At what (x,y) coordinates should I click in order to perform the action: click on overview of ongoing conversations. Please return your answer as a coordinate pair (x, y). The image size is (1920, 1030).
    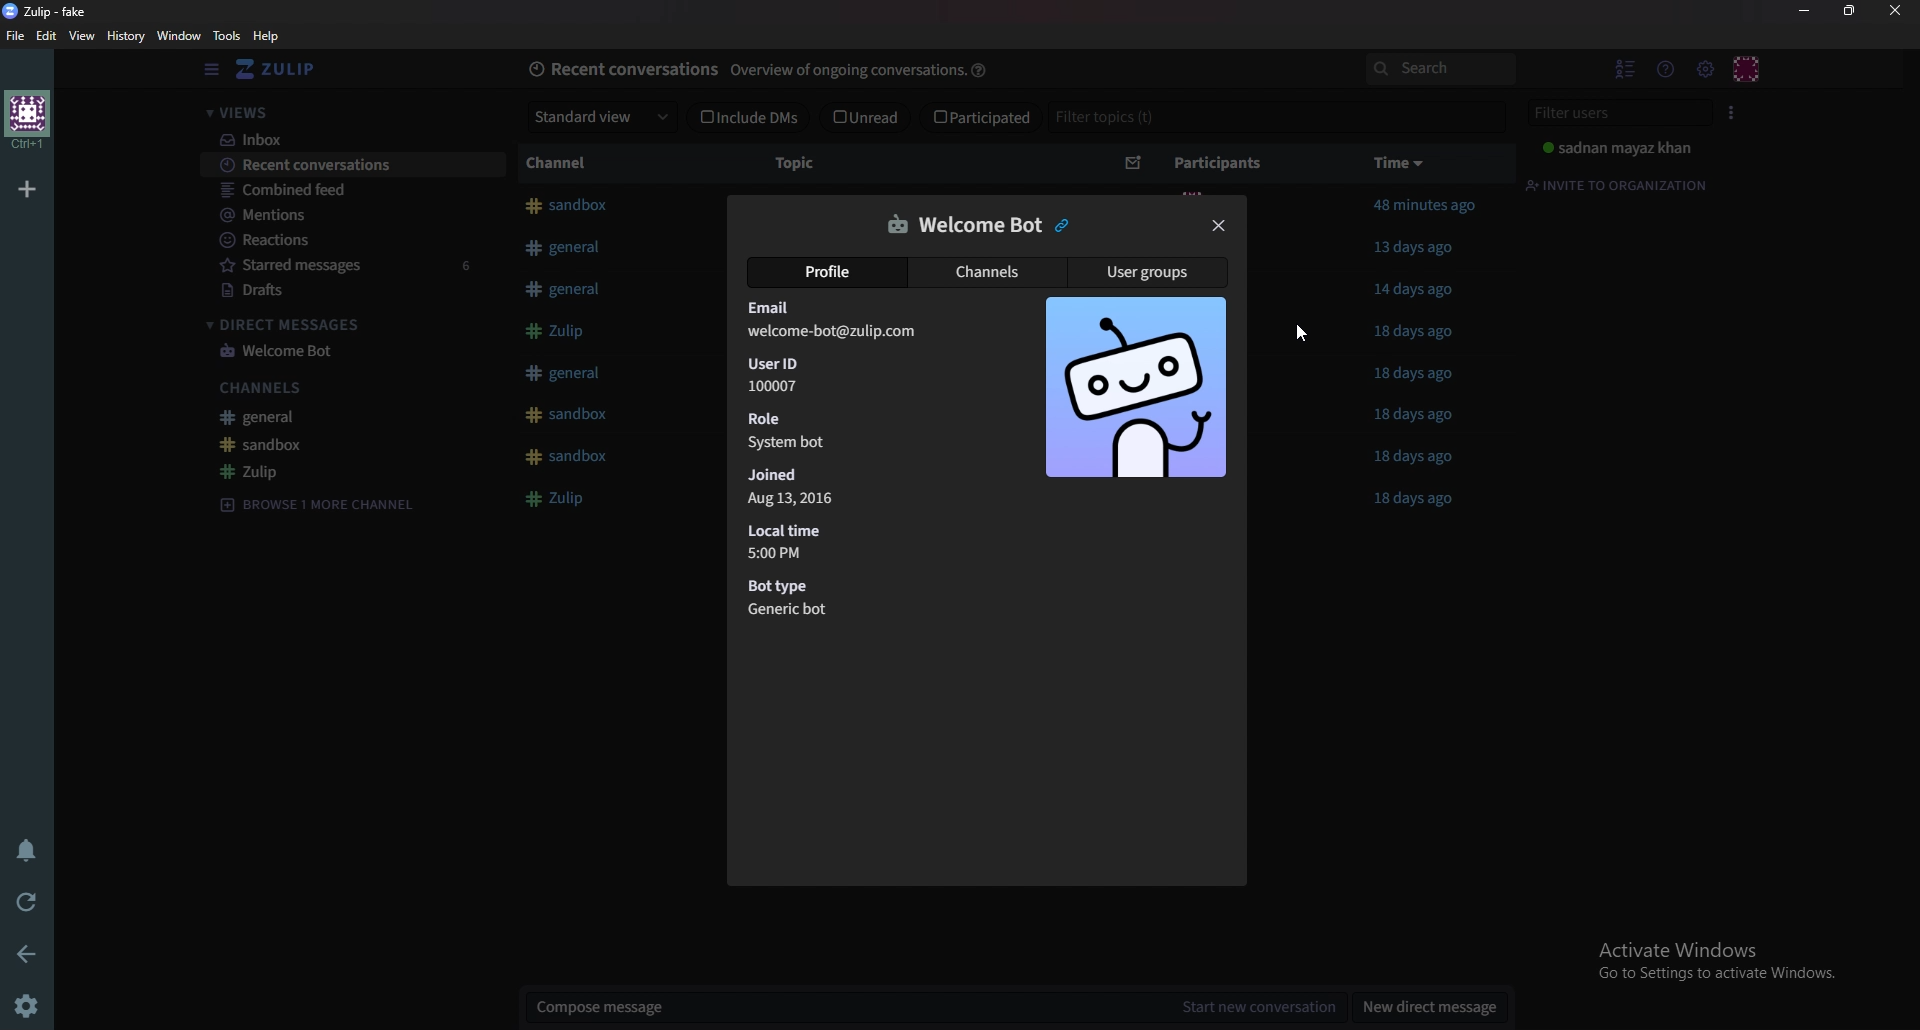
    Looking at the image, I should click on (843, 71).